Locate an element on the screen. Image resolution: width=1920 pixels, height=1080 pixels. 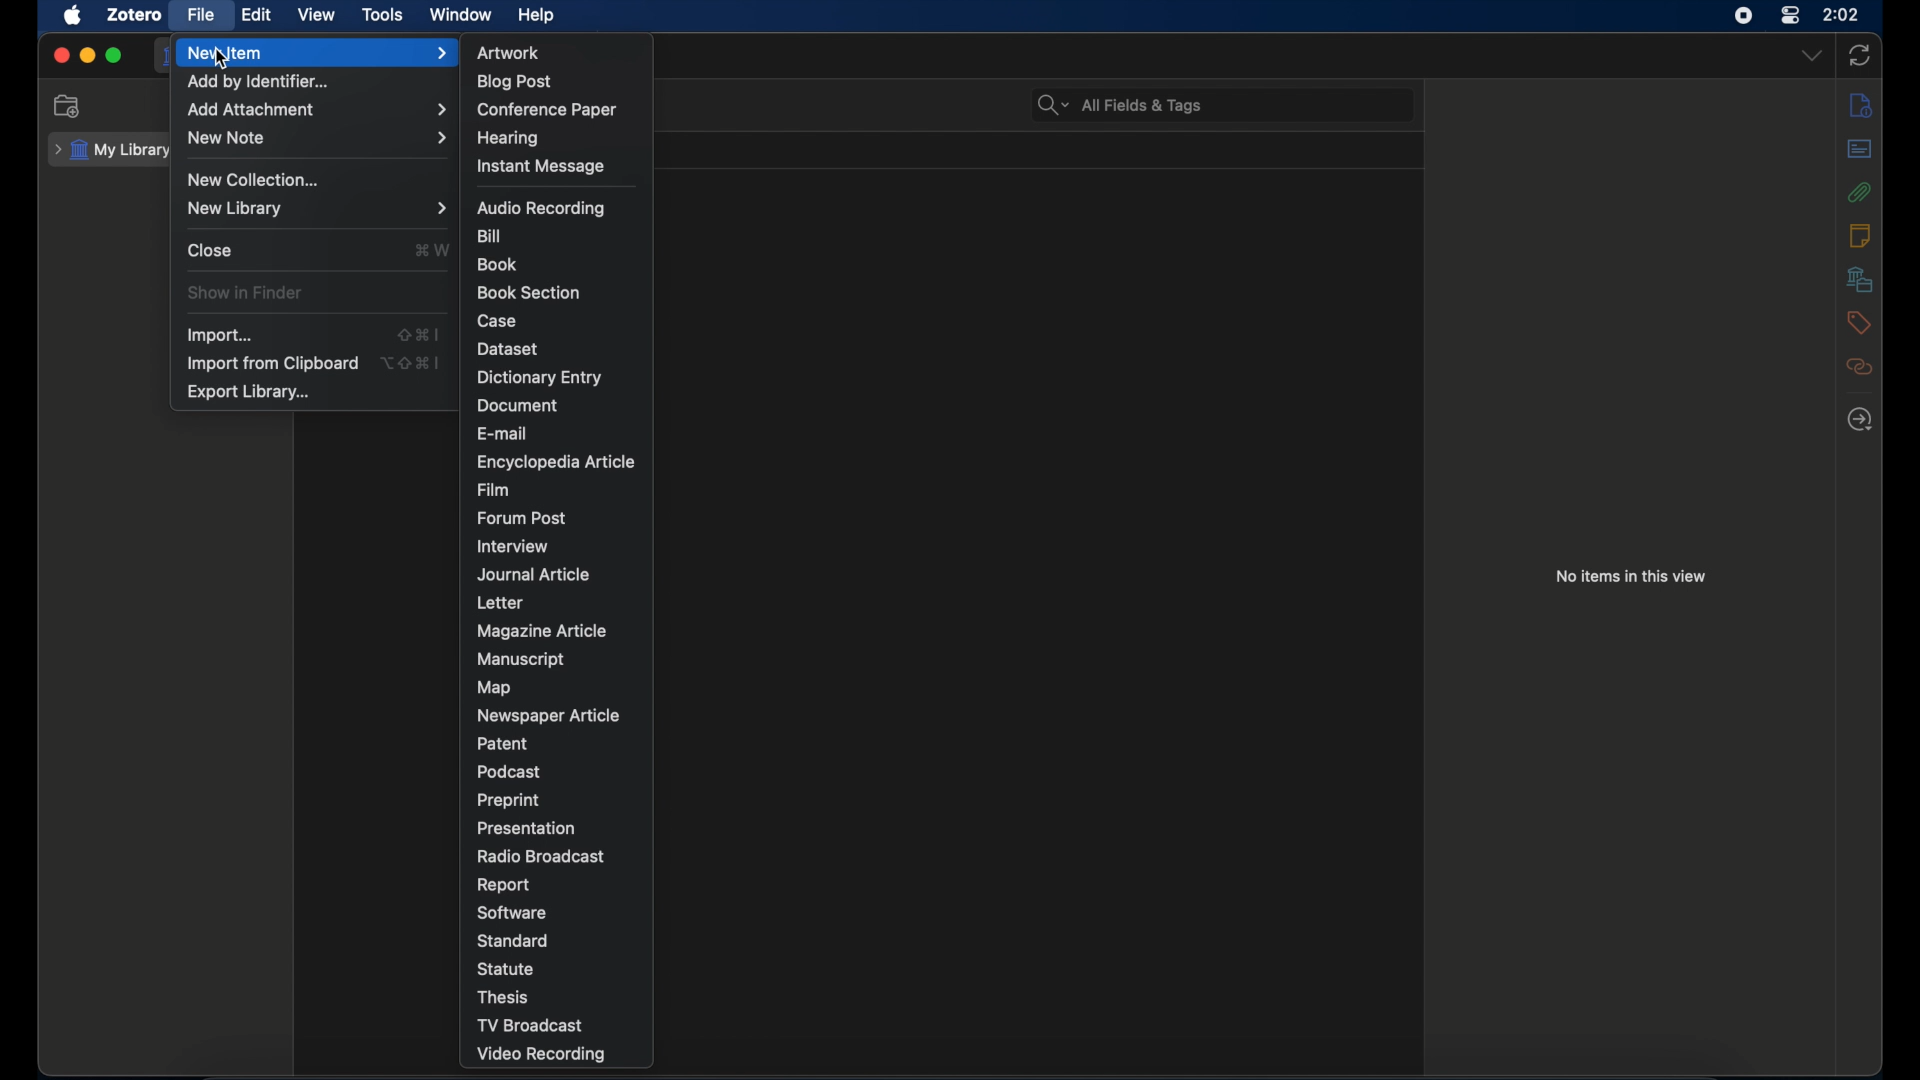
import from clipboard is located at coordinates (271, 363).